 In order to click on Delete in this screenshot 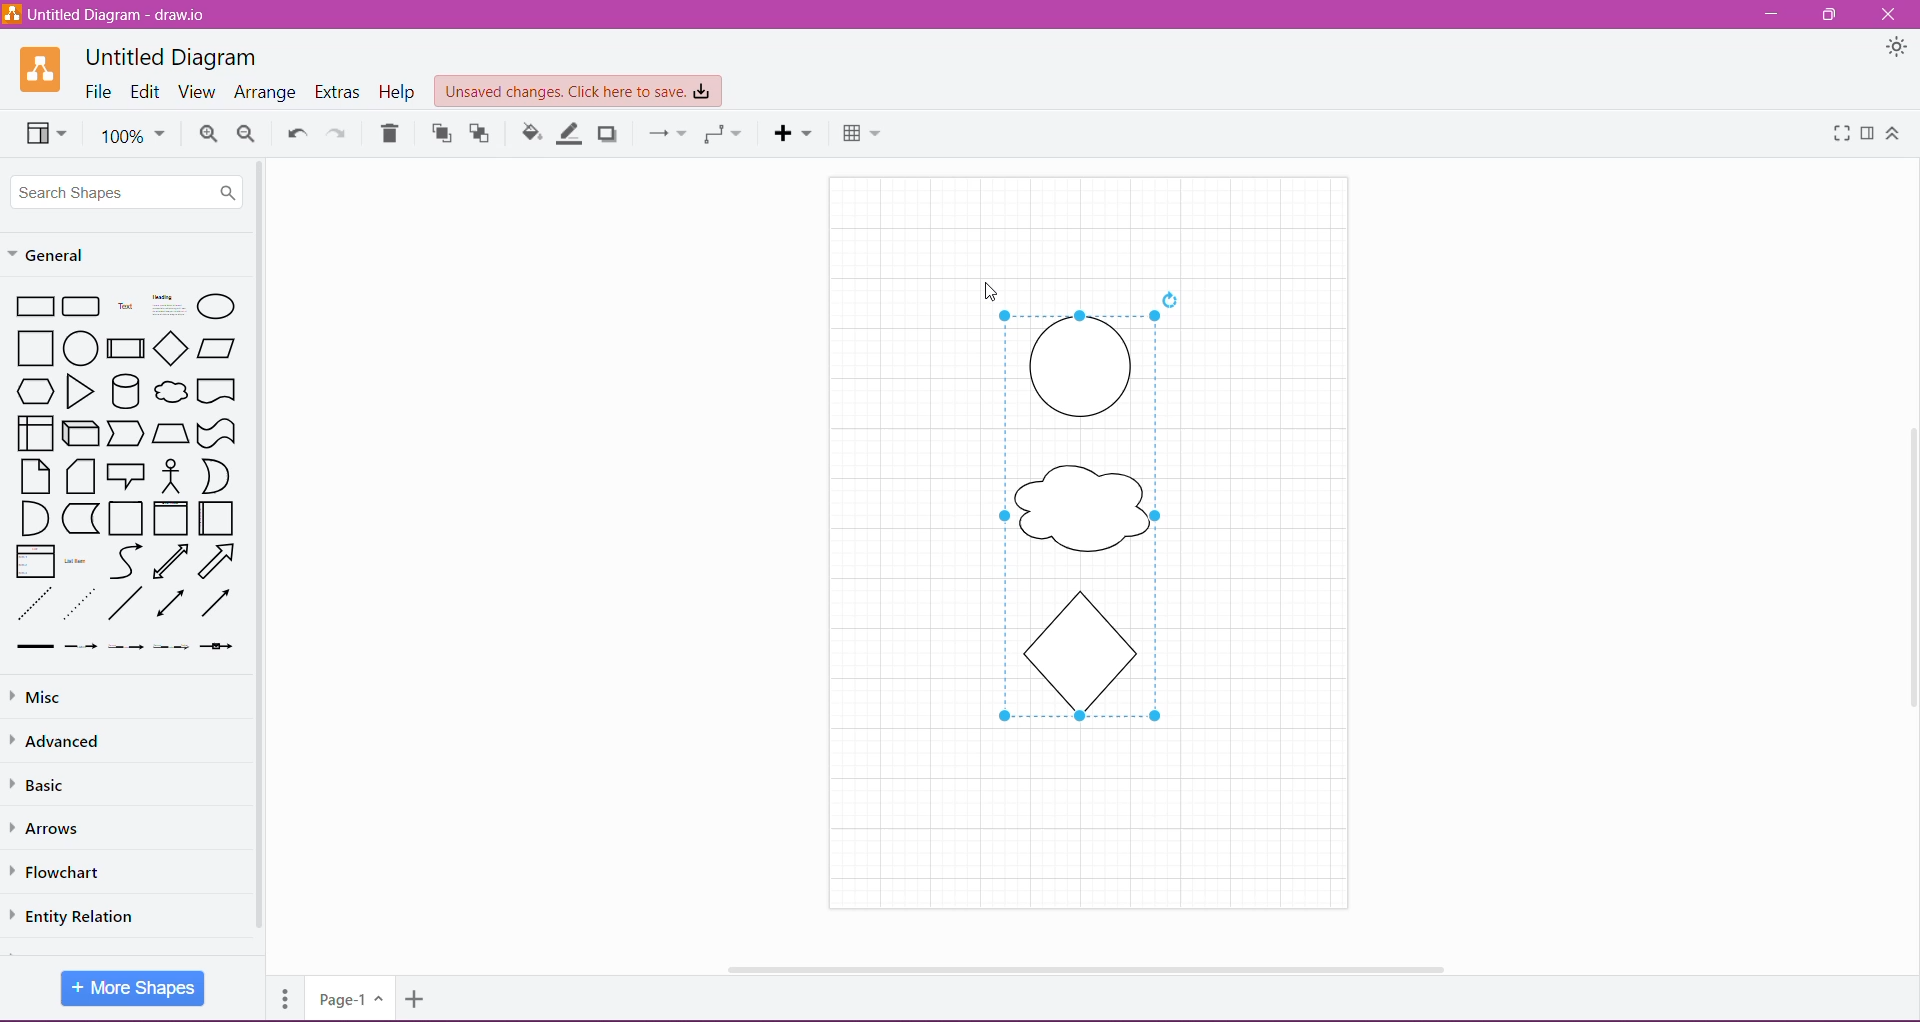, I will do `click(390, 133)`.